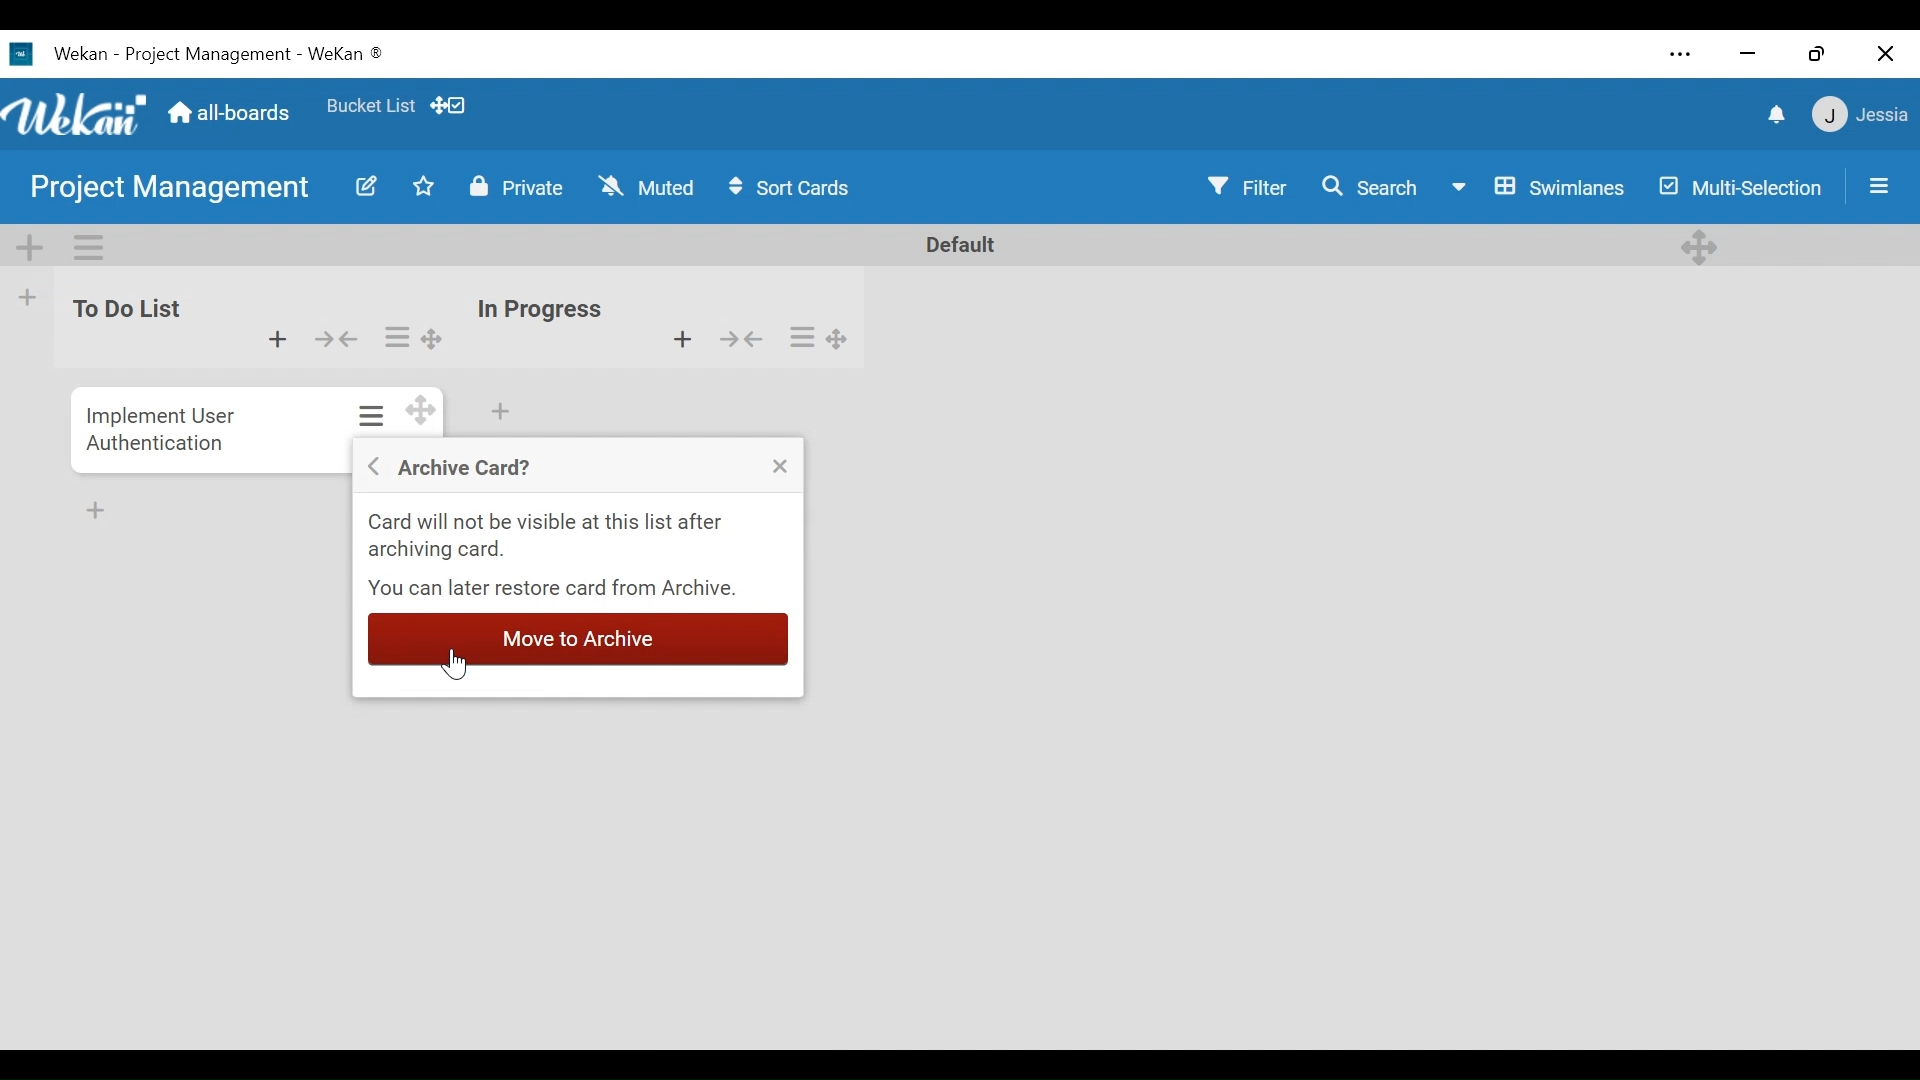 The image size is (1920, 1080). What do you see at coordinates (1247, 187) in the screenshot?
I see `Filter` at bounding box center [1247, 187].